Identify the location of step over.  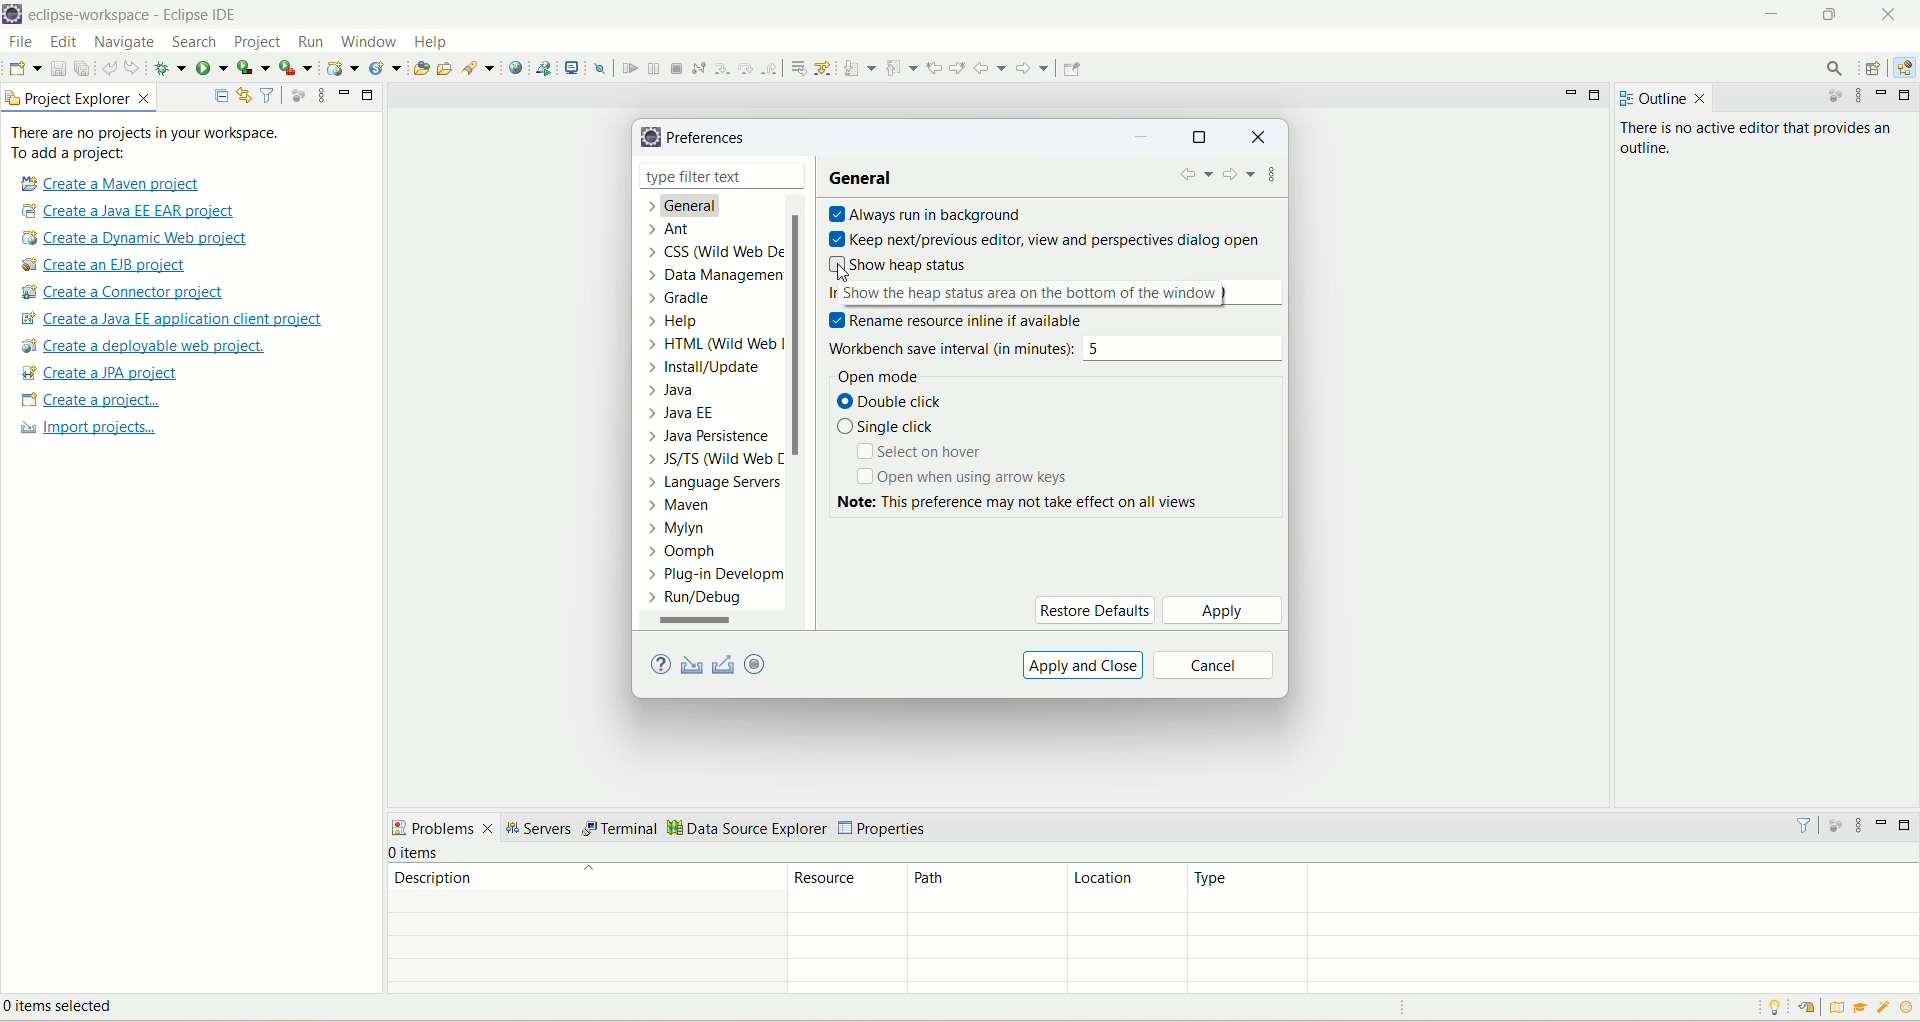
(744, 68).